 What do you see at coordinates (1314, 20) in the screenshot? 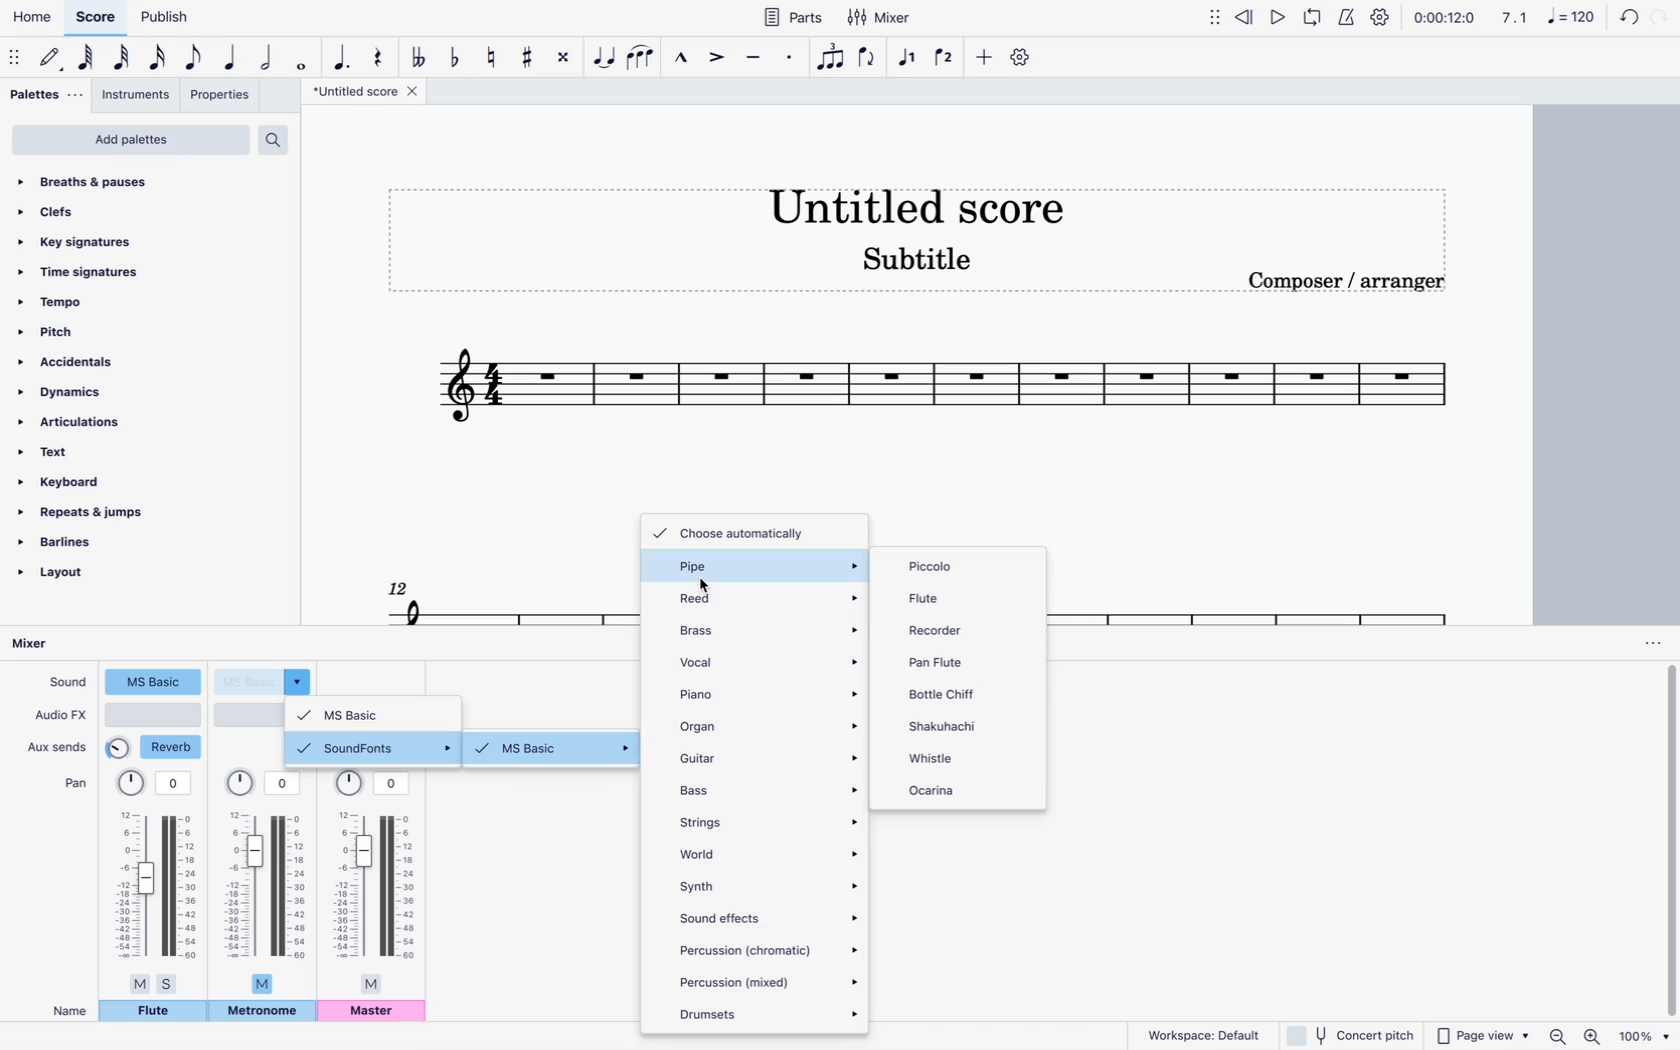
I see `loop playback` at bounding box center [1314, 20].